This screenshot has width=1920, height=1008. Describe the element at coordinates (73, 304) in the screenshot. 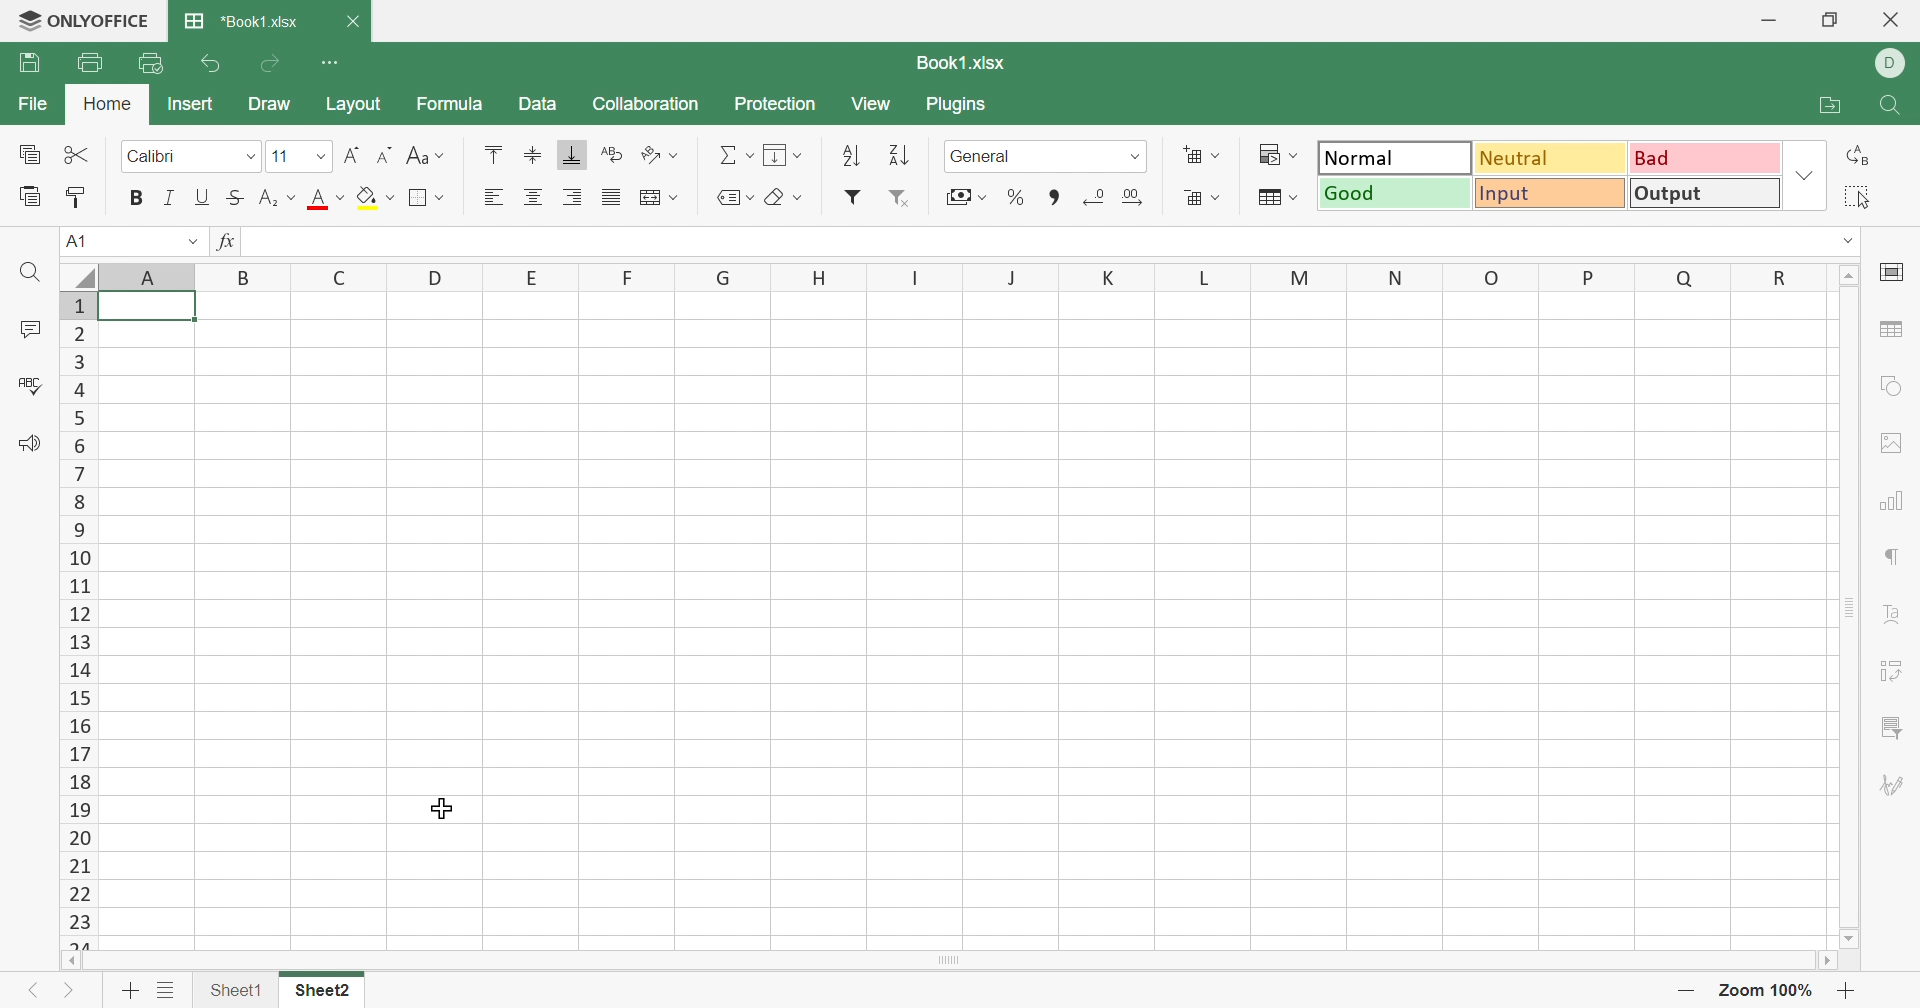

I see `1` at that location.